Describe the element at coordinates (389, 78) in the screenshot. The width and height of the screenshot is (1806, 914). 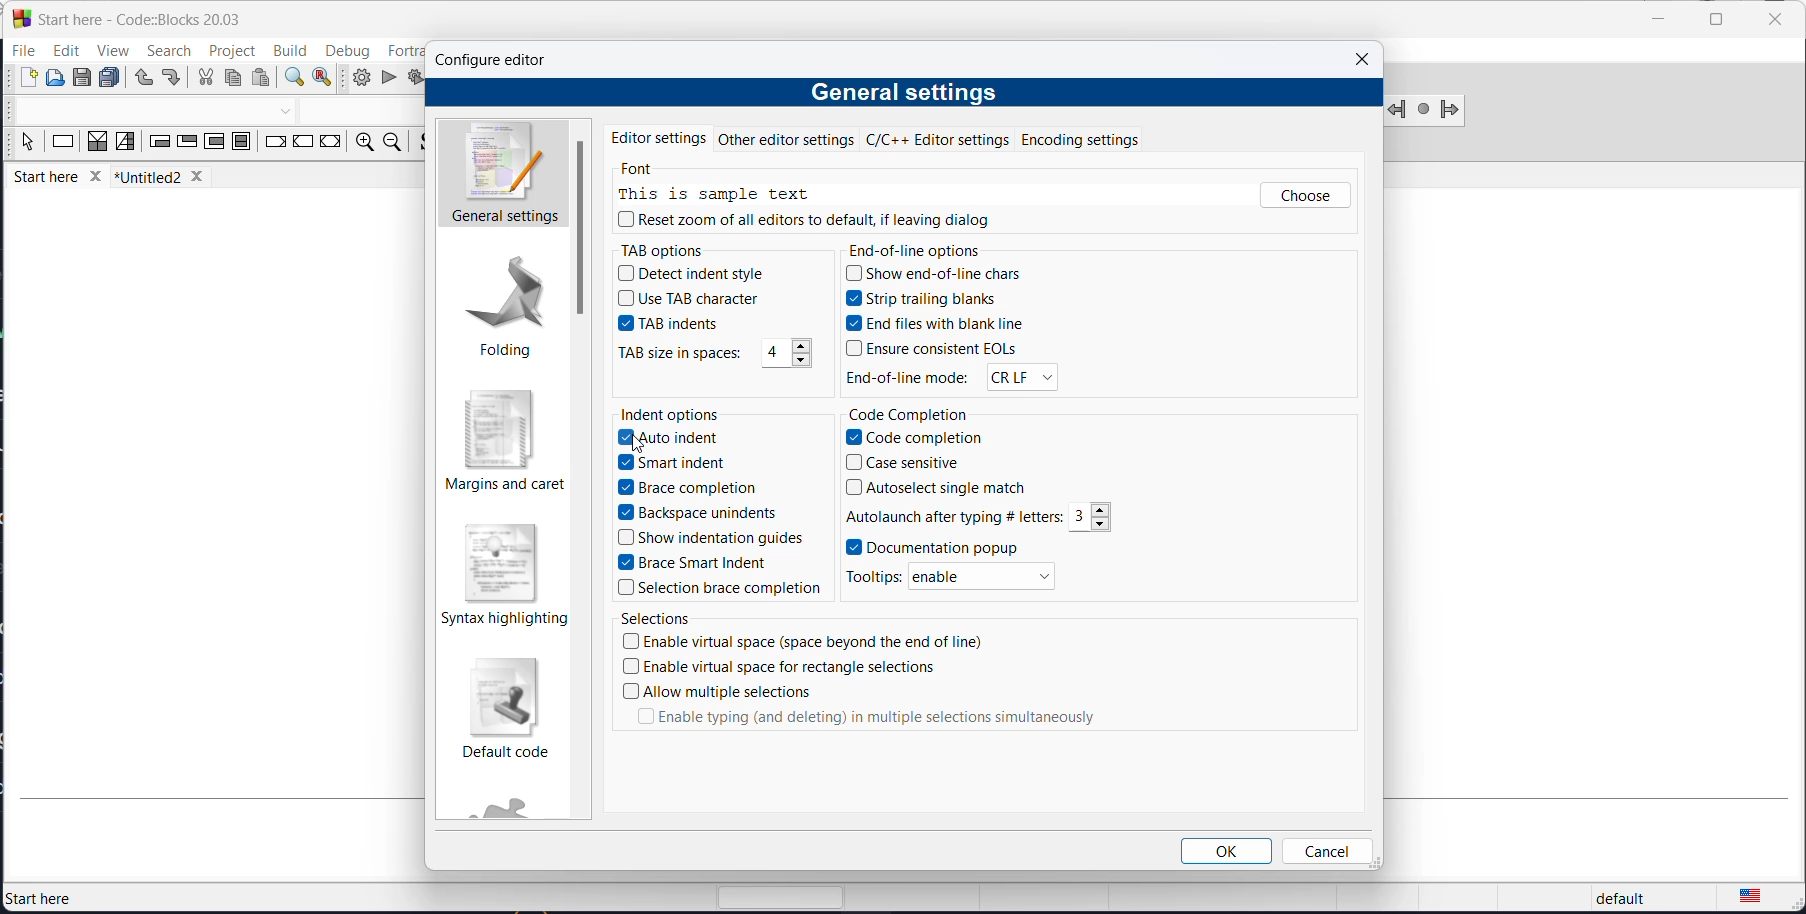
I see `run` at that location.